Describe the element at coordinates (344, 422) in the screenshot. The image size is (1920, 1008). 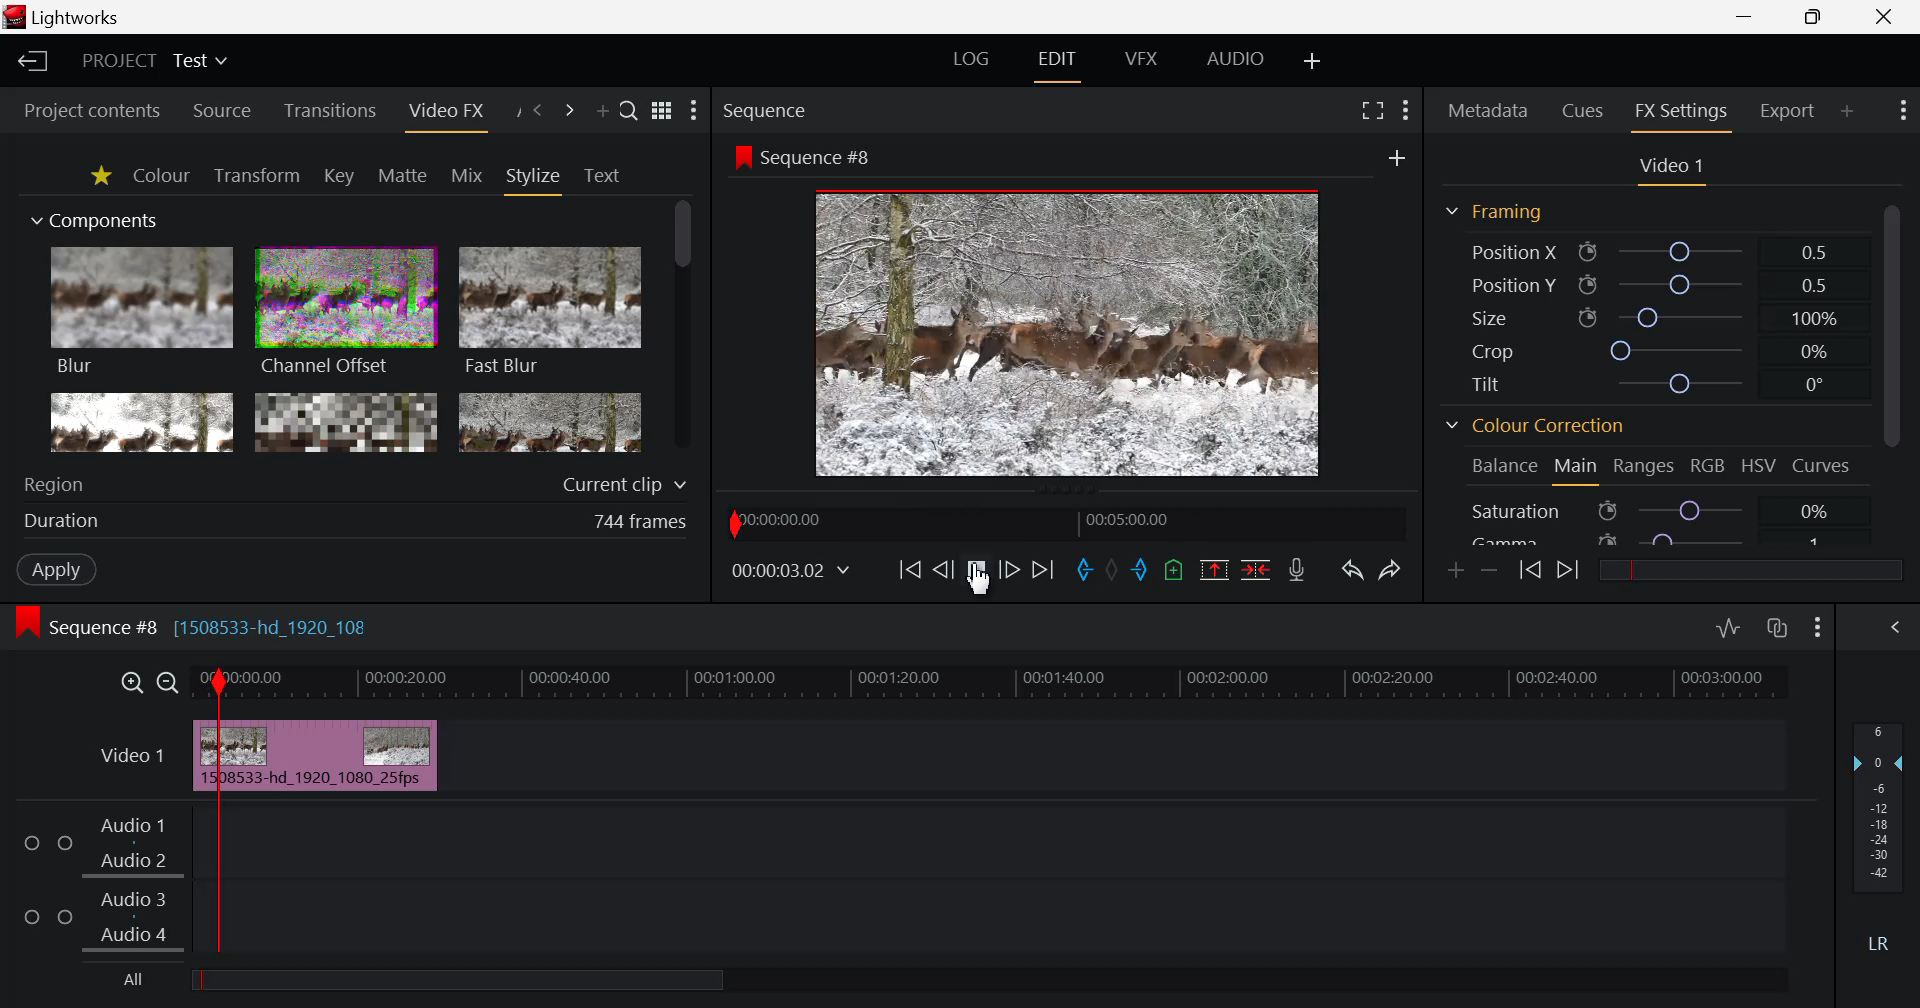
I see `Mosaic` at that location.